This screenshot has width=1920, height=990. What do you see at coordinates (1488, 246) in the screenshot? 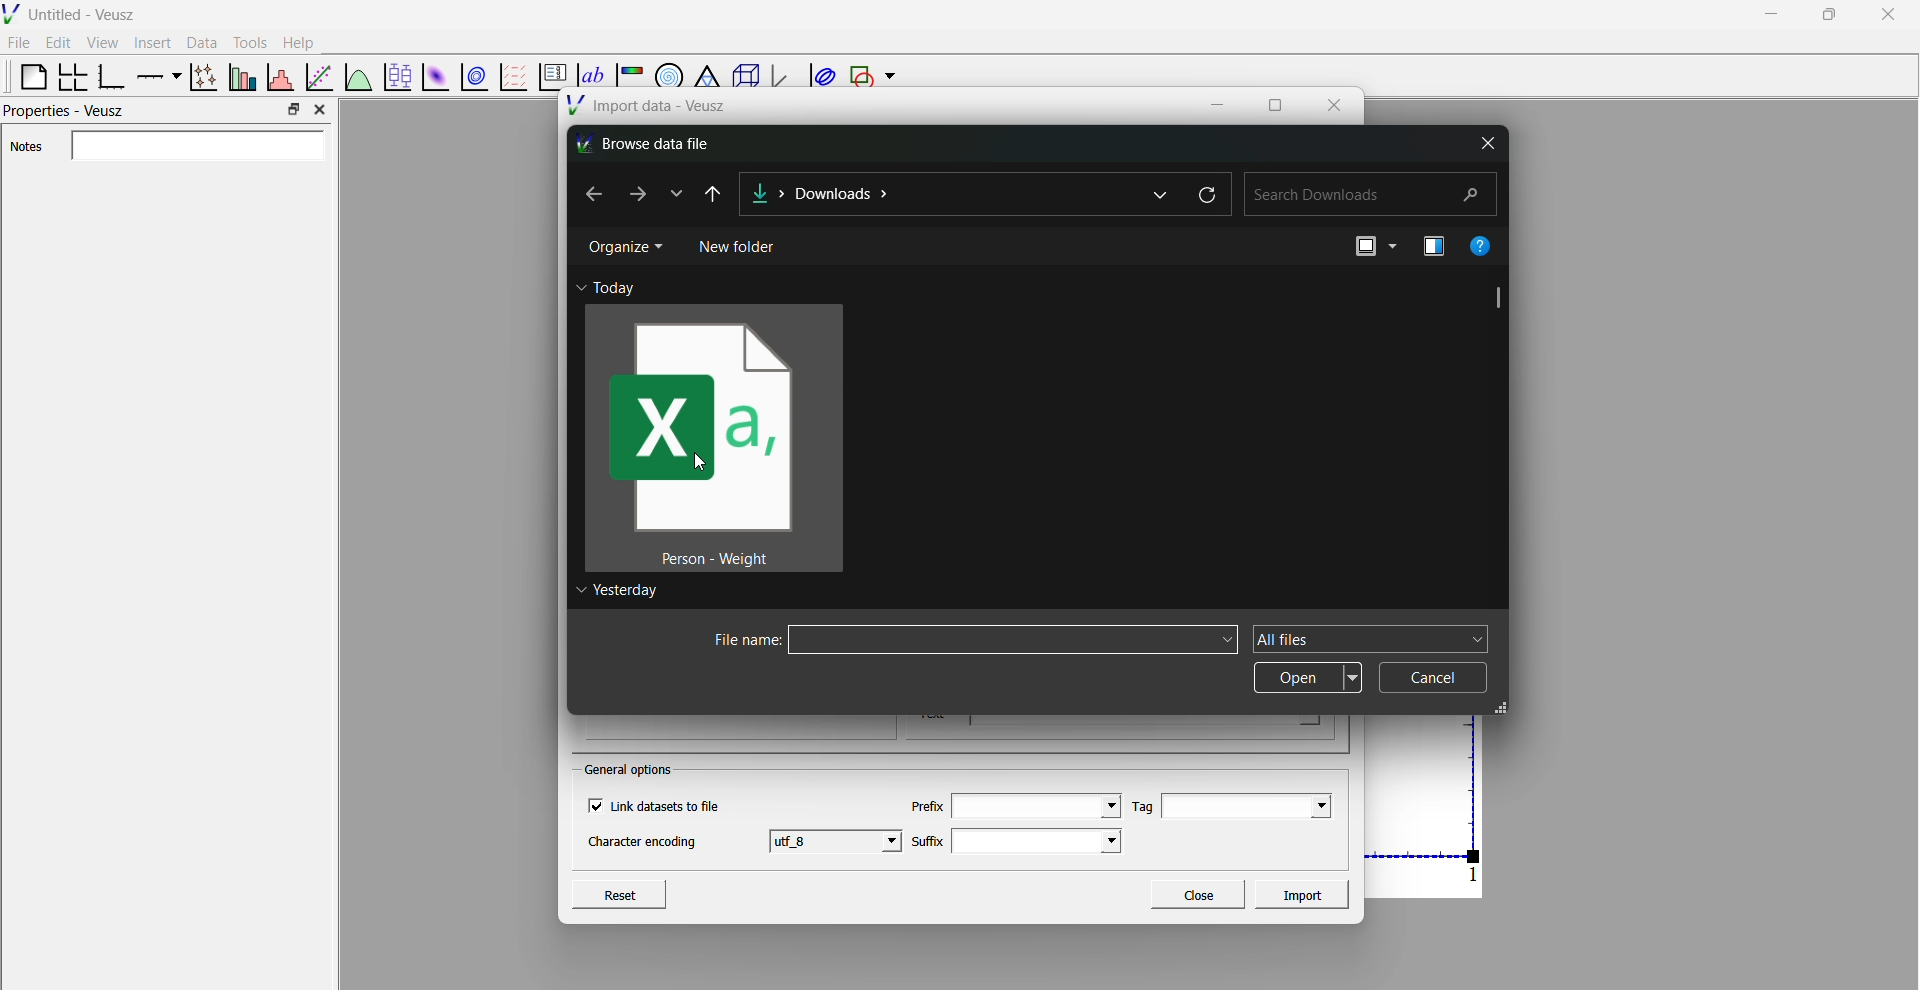
I see `HELP` at bounding box center [1488, 246].